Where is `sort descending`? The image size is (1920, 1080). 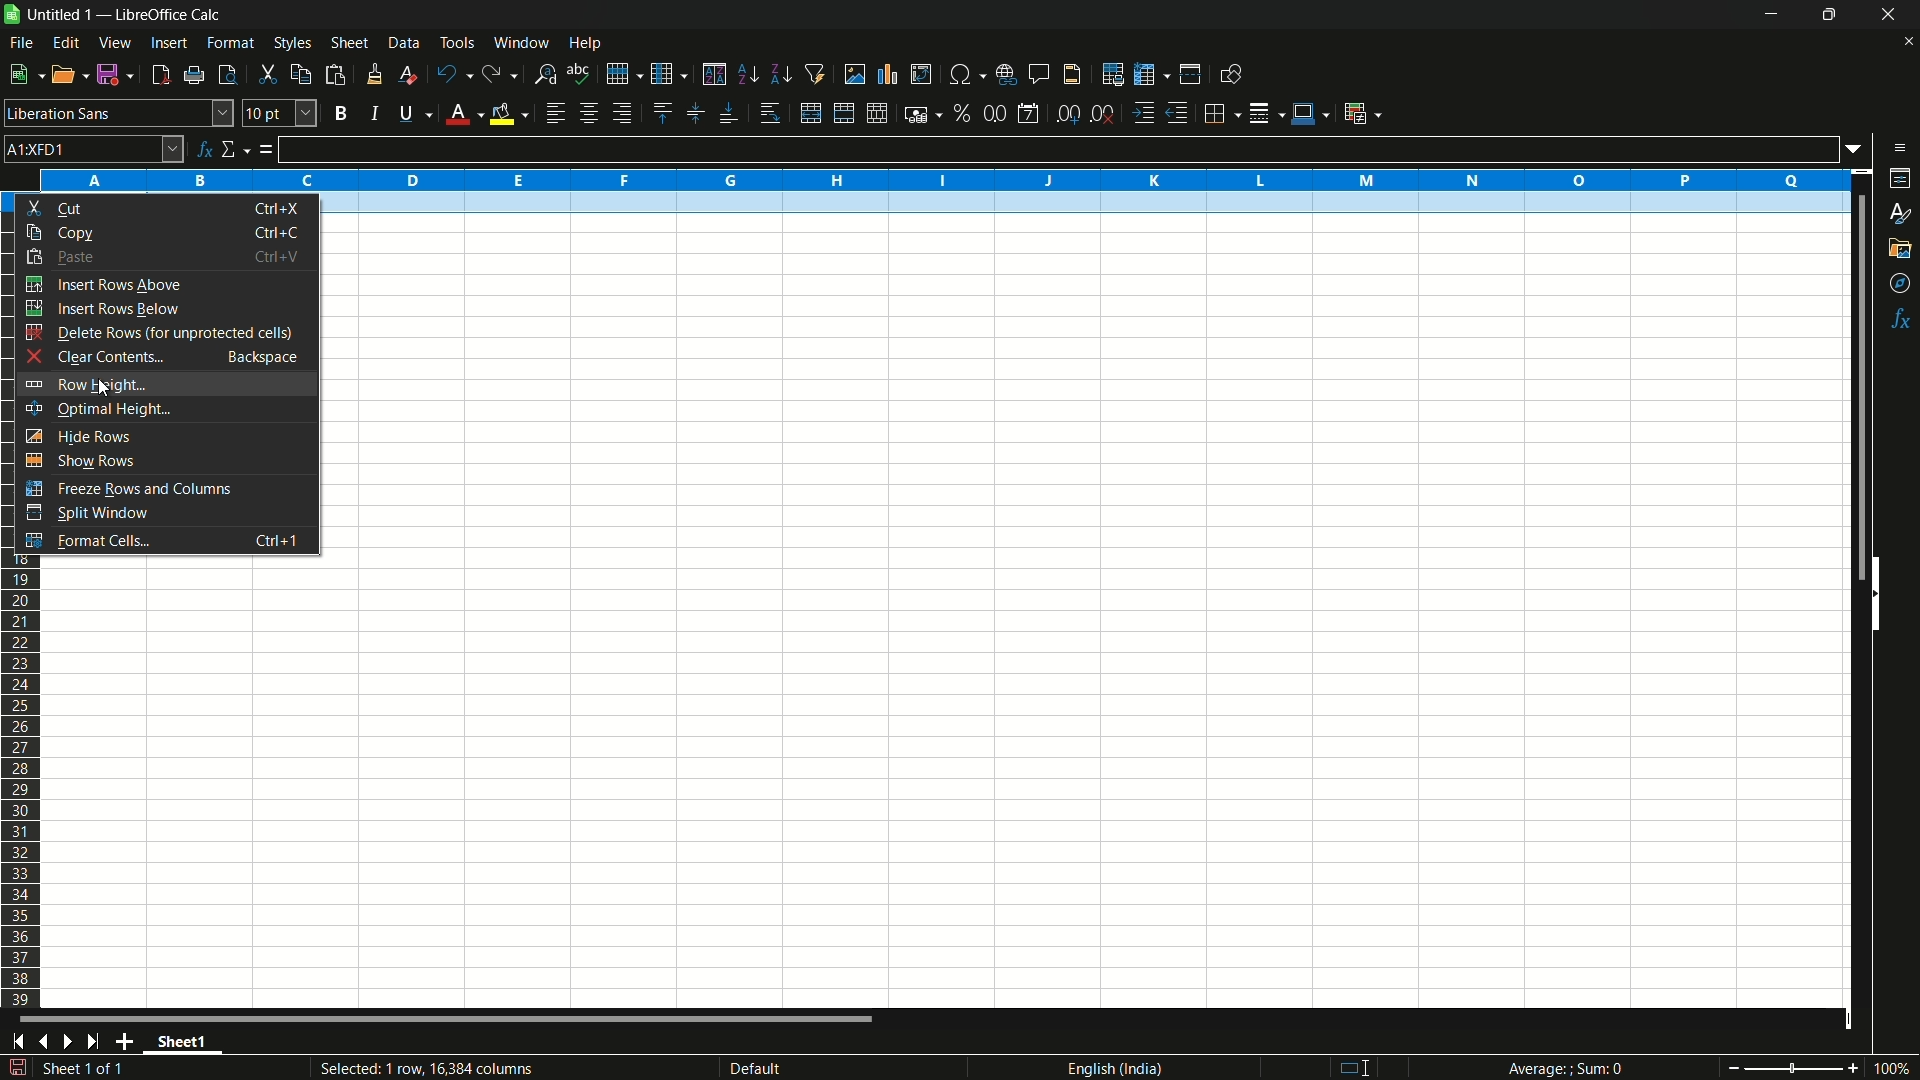
sort descending is located at coordinates (779, 74).